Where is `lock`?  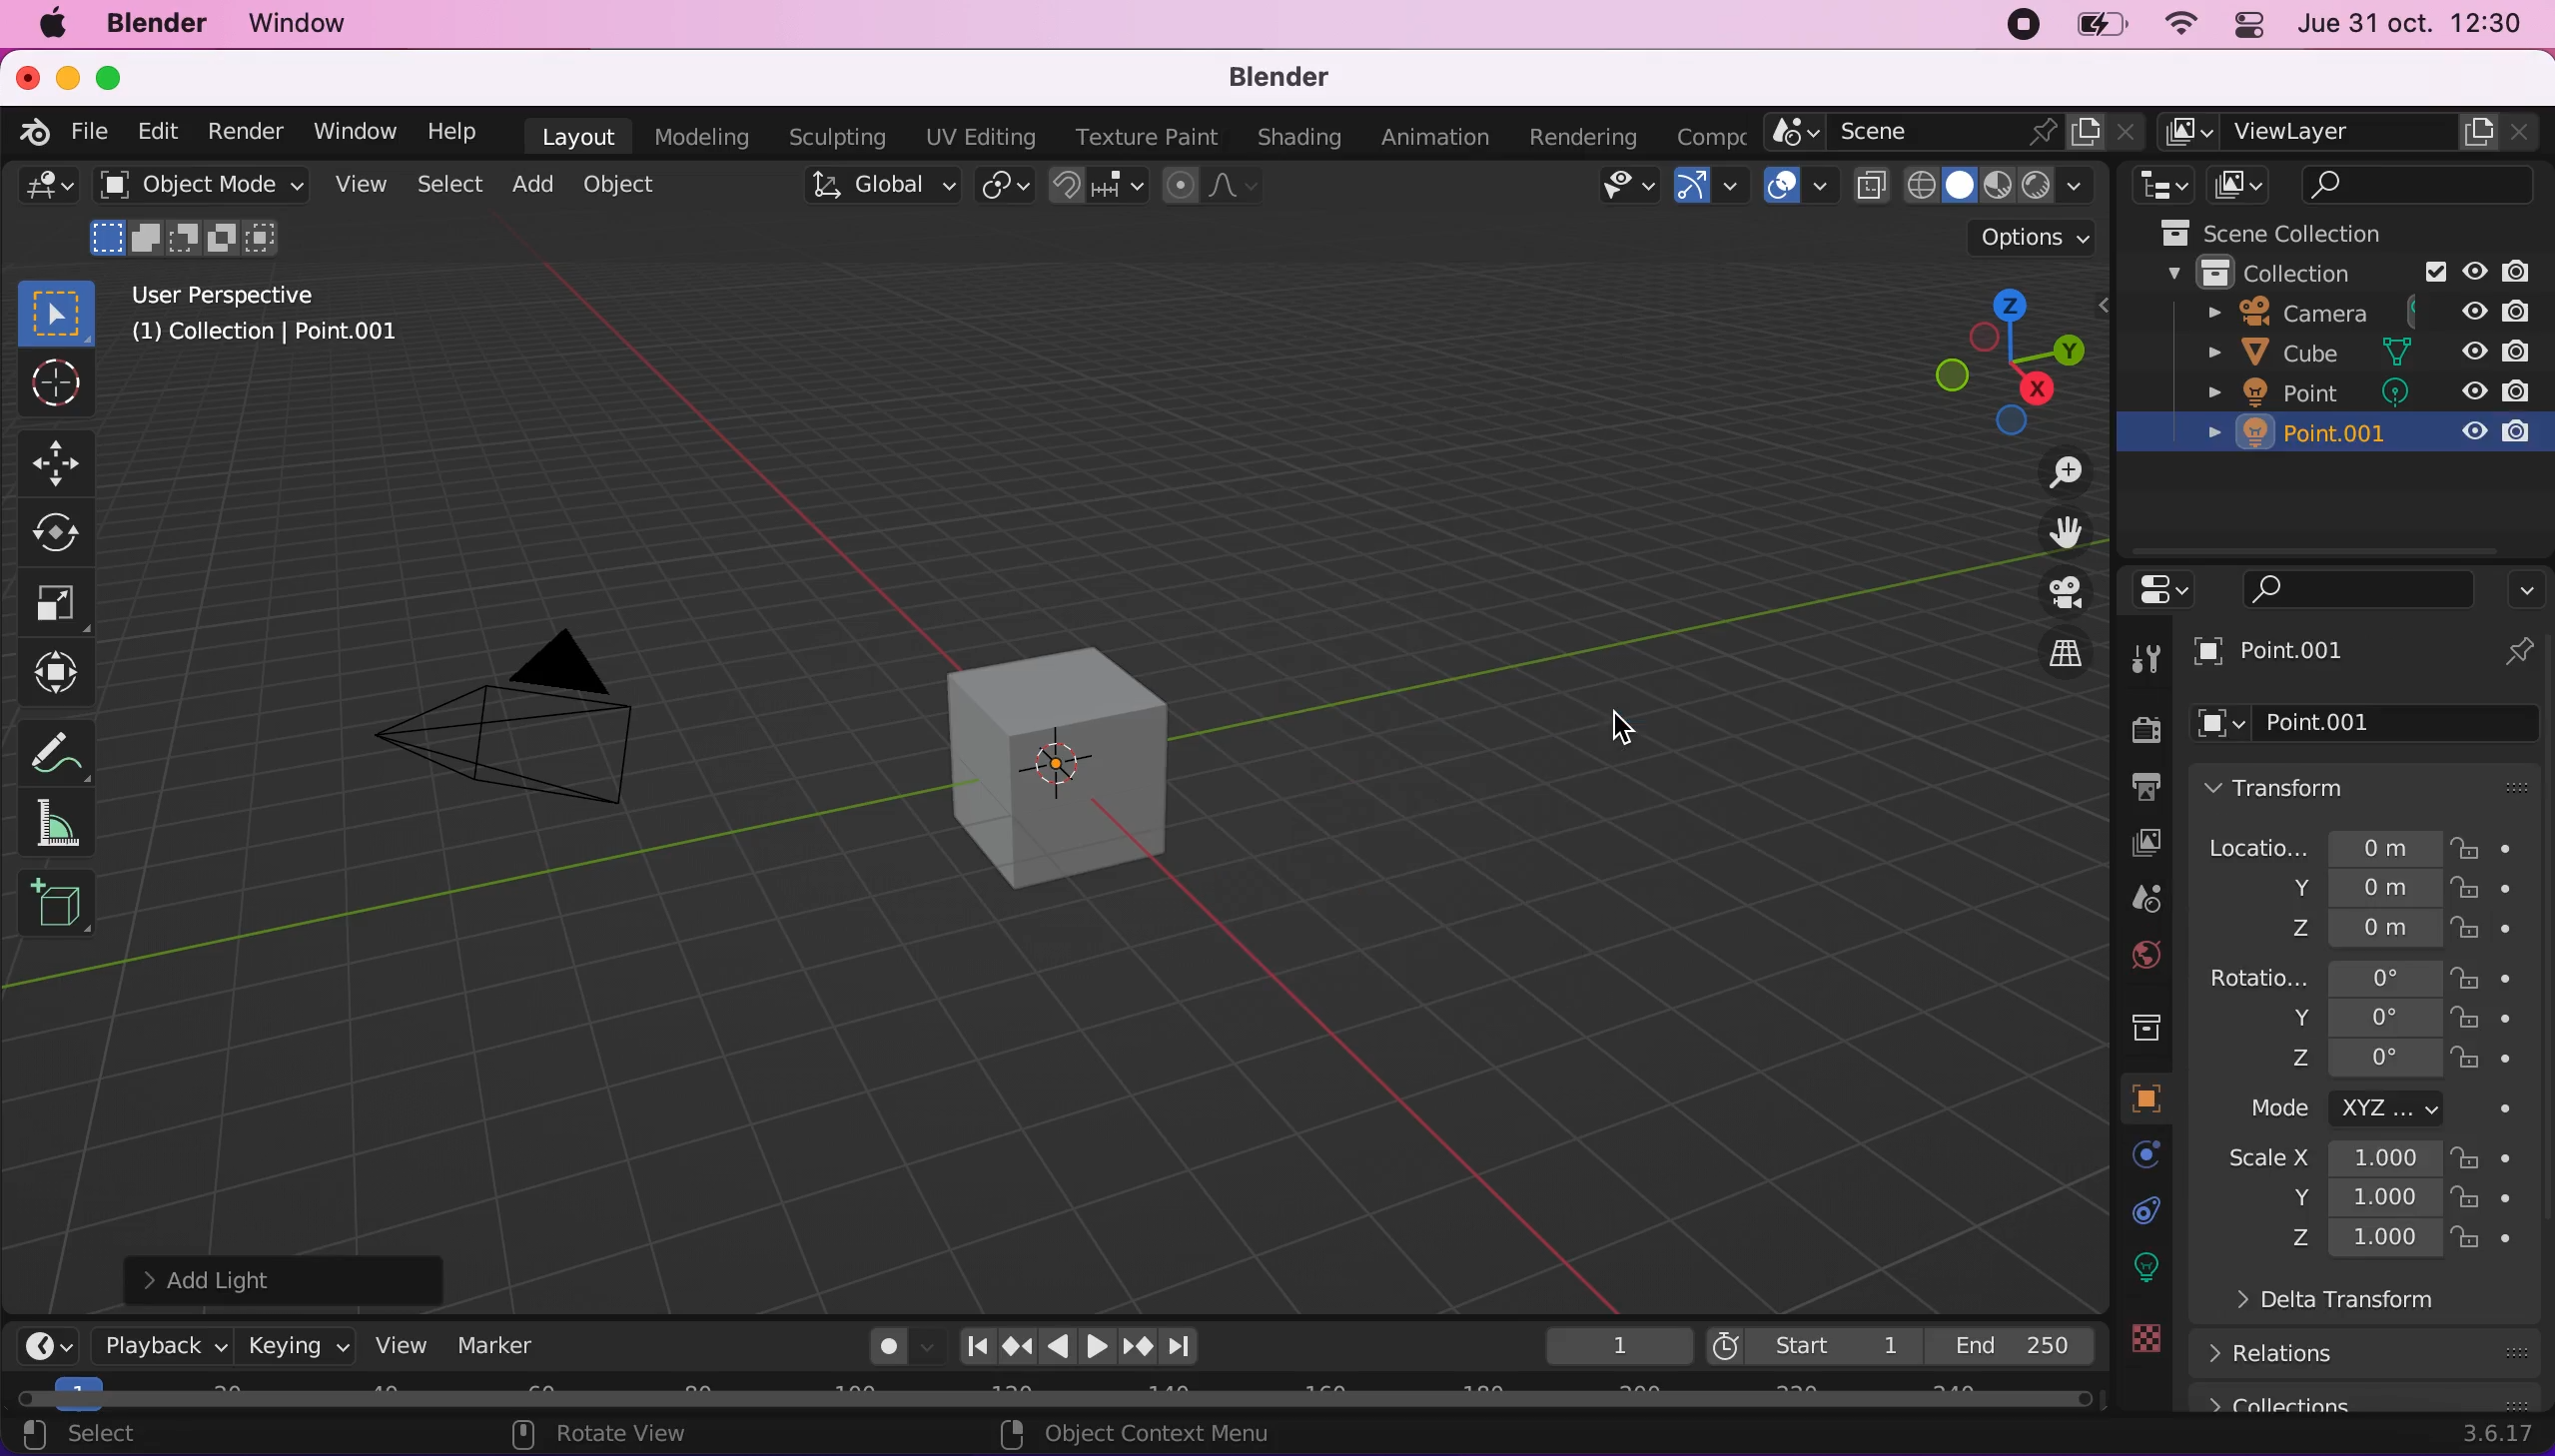 lock is located at coordinates (2501, 1195).